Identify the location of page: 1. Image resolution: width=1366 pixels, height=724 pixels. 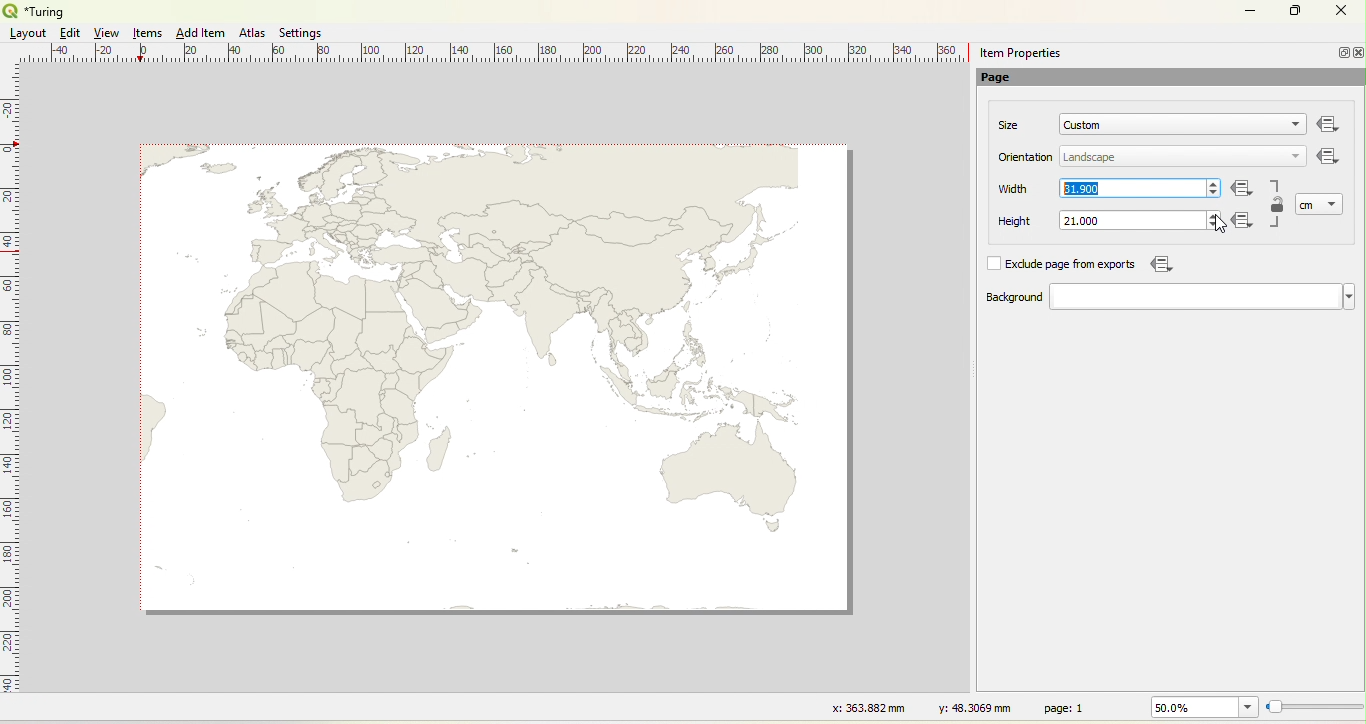
(1067, 707).